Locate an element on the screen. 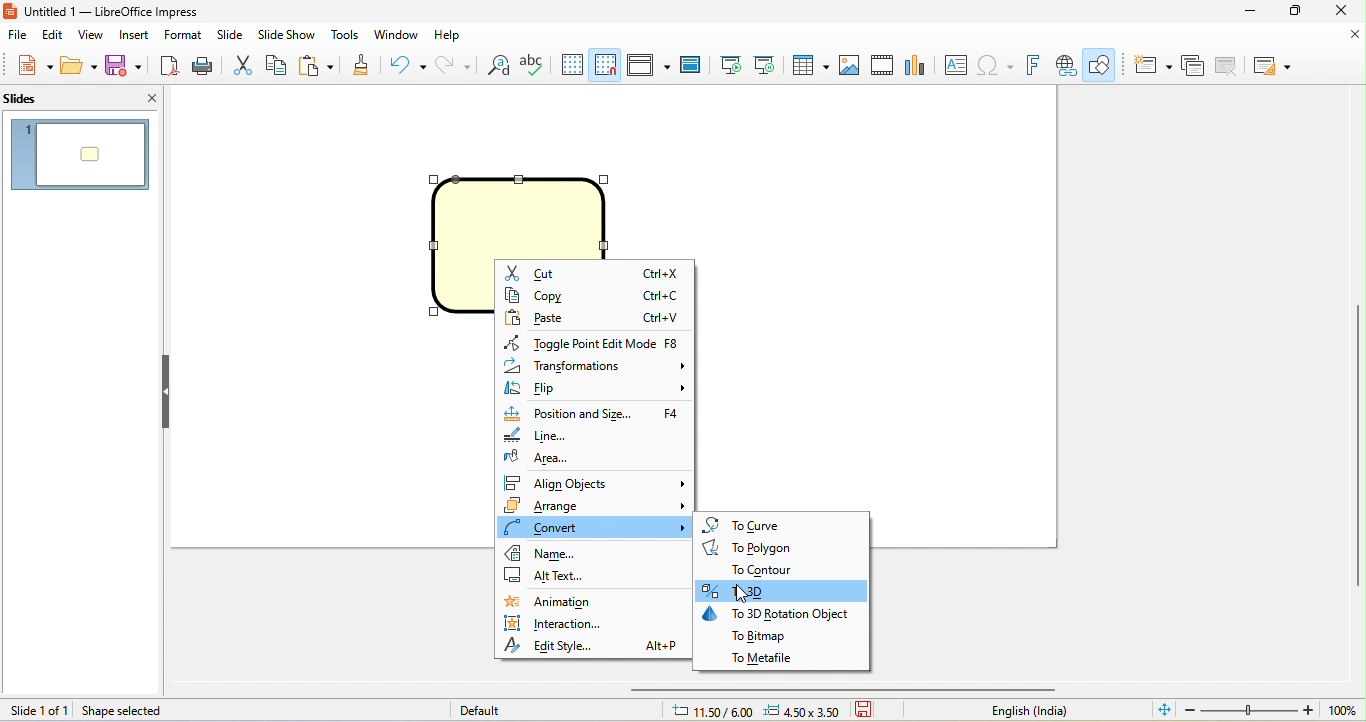 Image resolution: width=1366 pixels, height=722 pixels. horizontal scroll bar is located at coordinates (848, 690).